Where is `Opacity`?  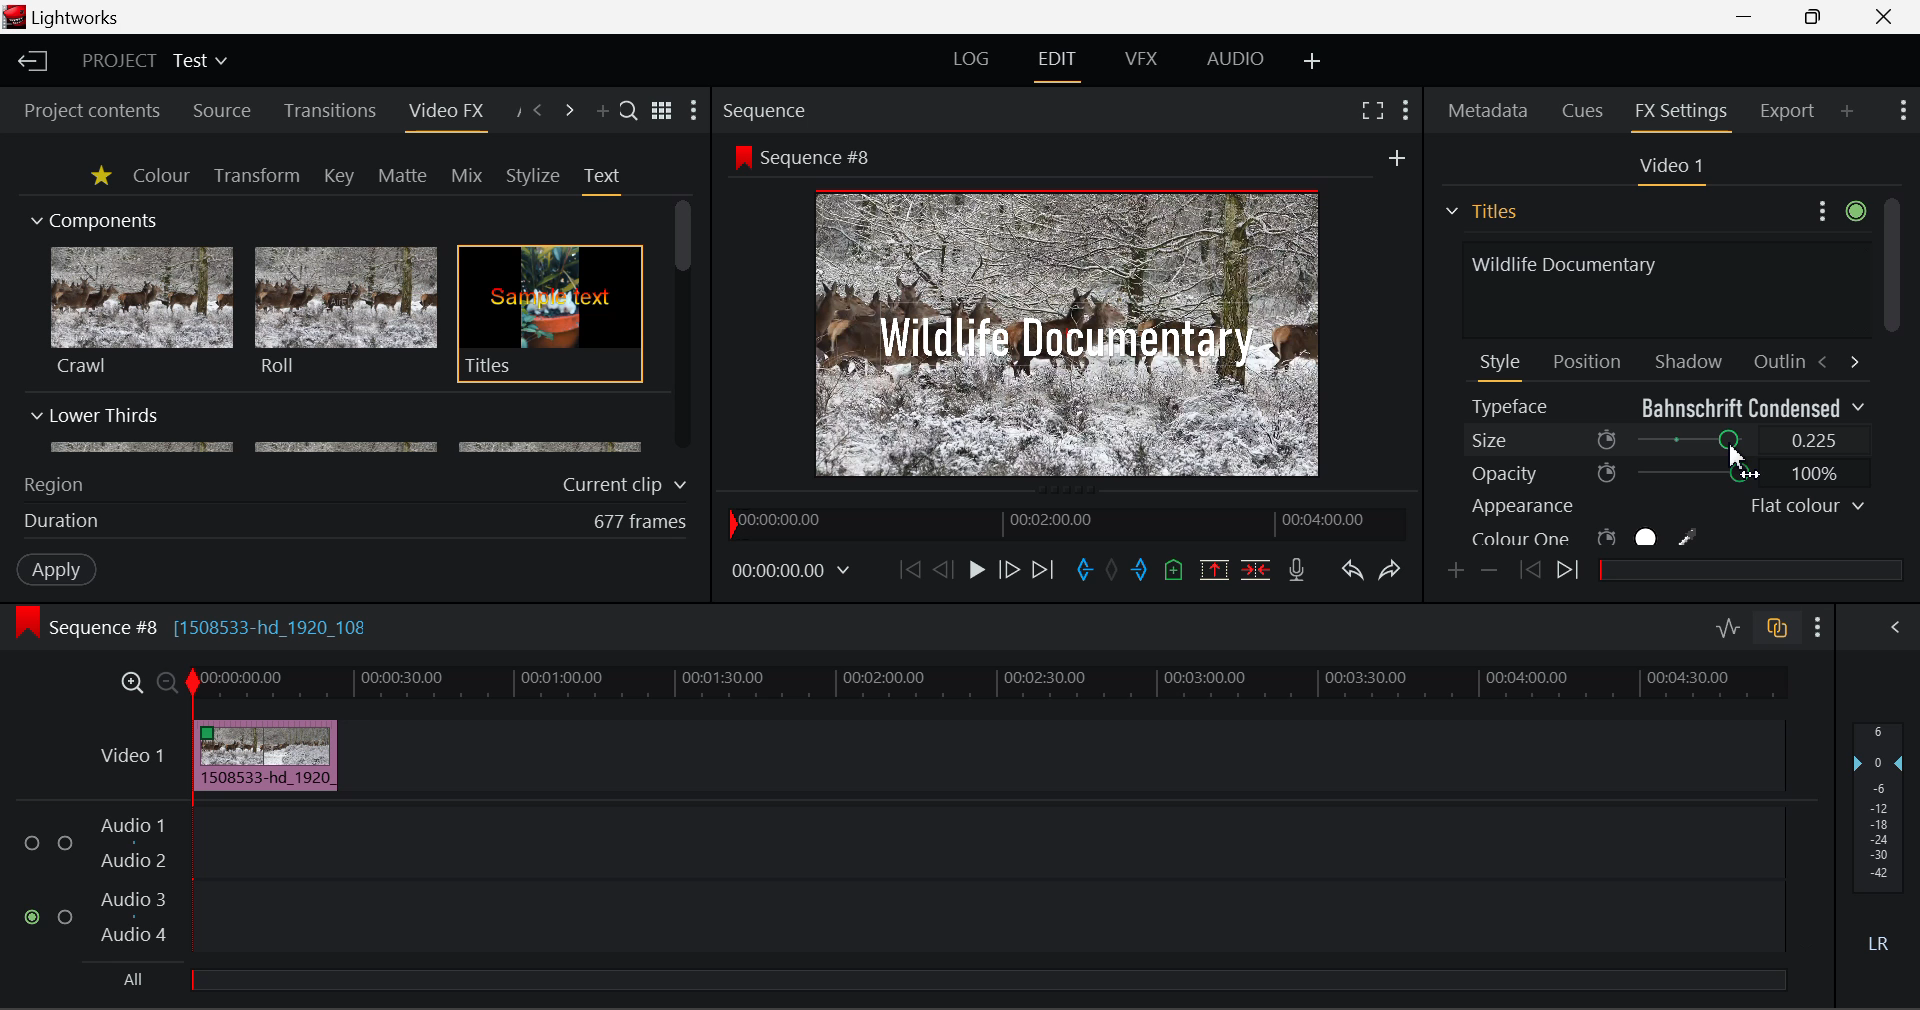 Opacity is located at coordinates (1668, 473).